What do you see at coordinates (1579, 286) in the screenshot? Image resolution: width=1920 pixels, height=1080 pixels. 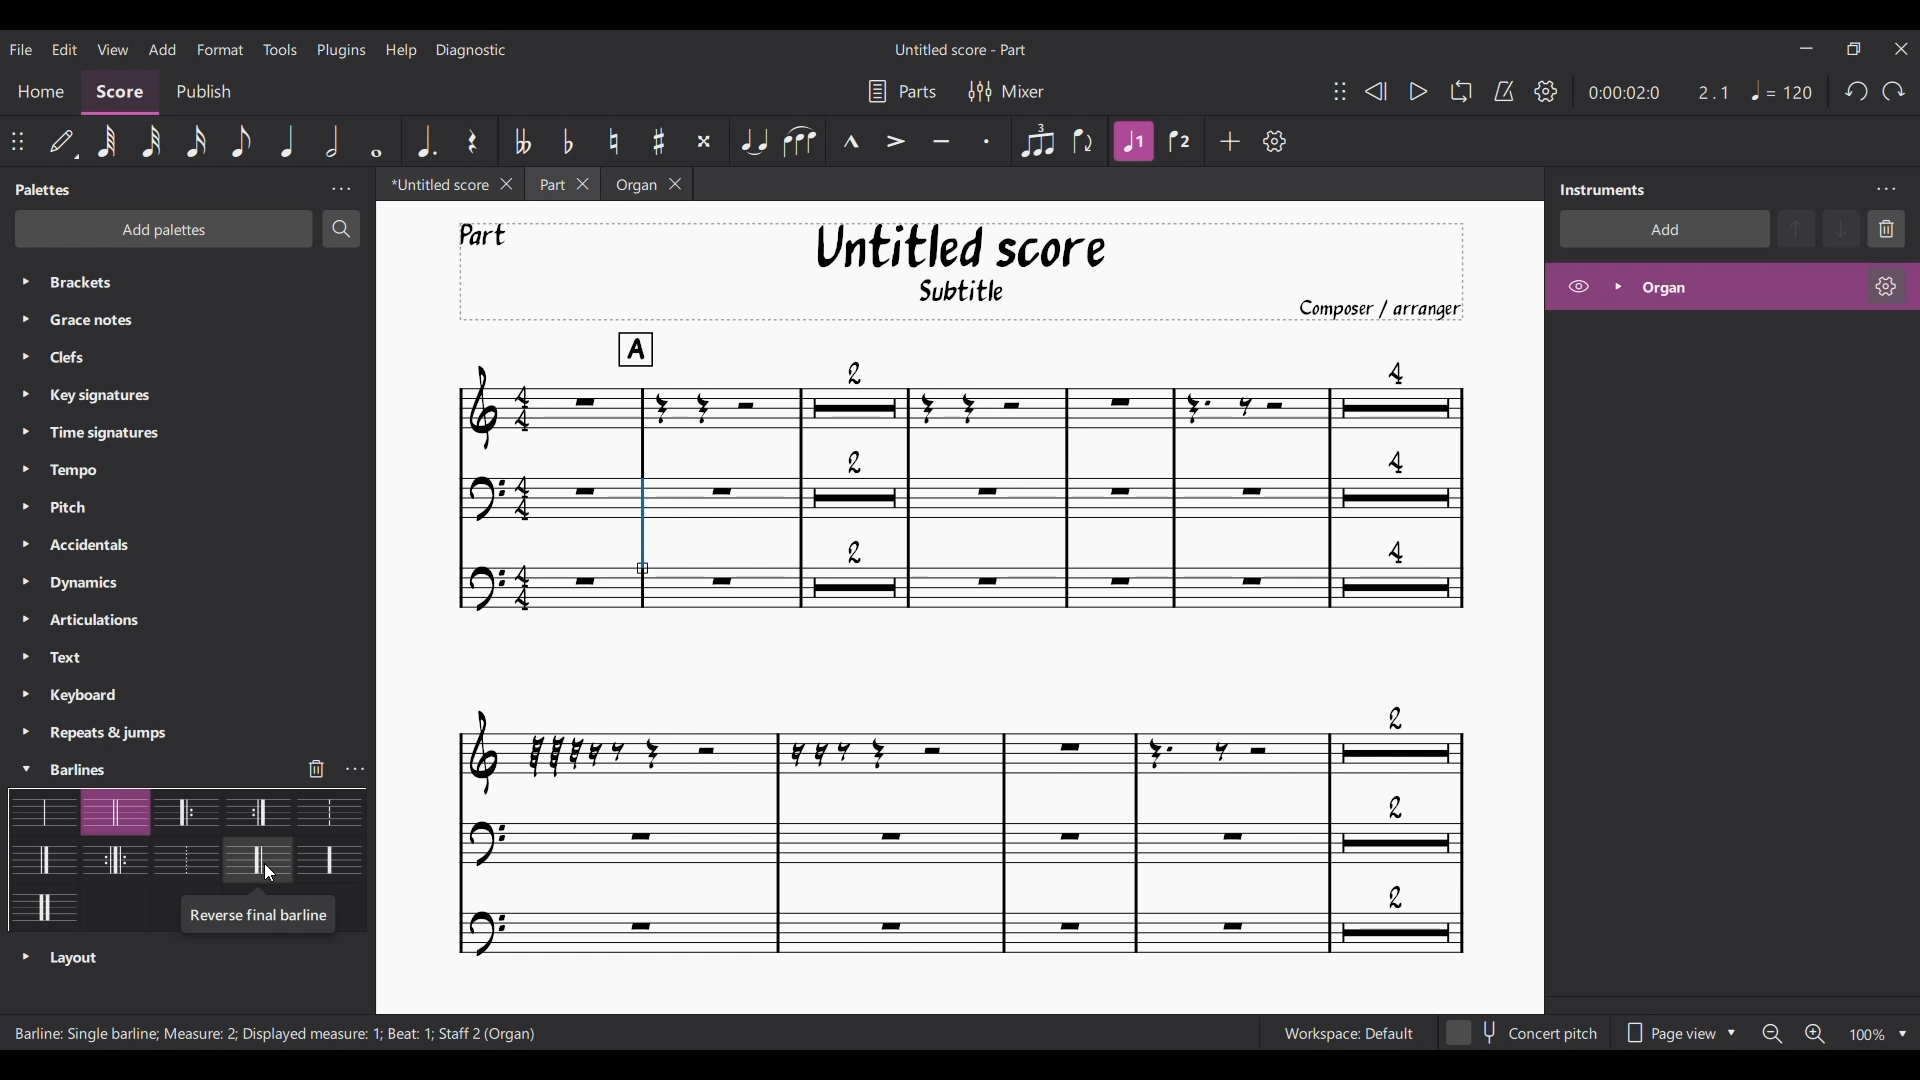 I see `Hide organ` at bounding box center [1579, 286].